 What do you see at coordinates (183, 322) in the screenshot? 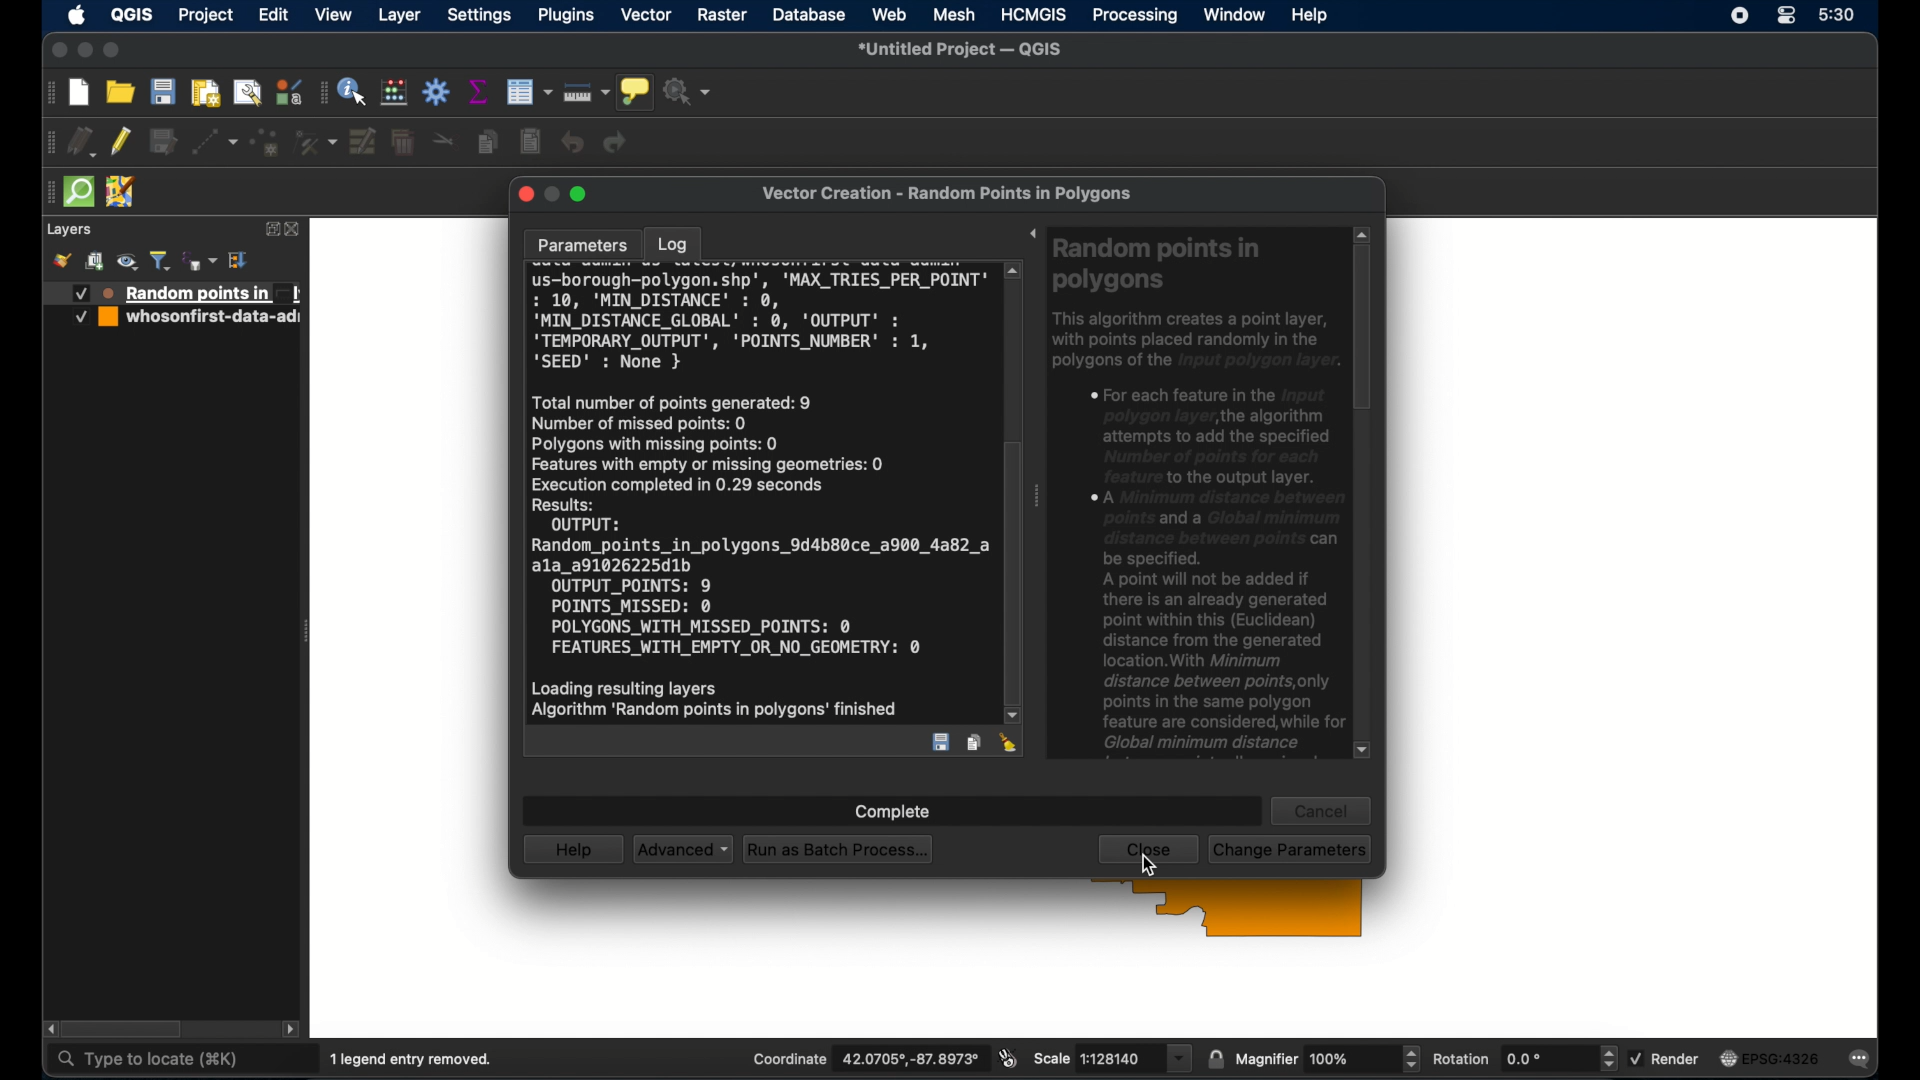
I see `whoseonfirst-date-ad` at bounding box center [183, 322].